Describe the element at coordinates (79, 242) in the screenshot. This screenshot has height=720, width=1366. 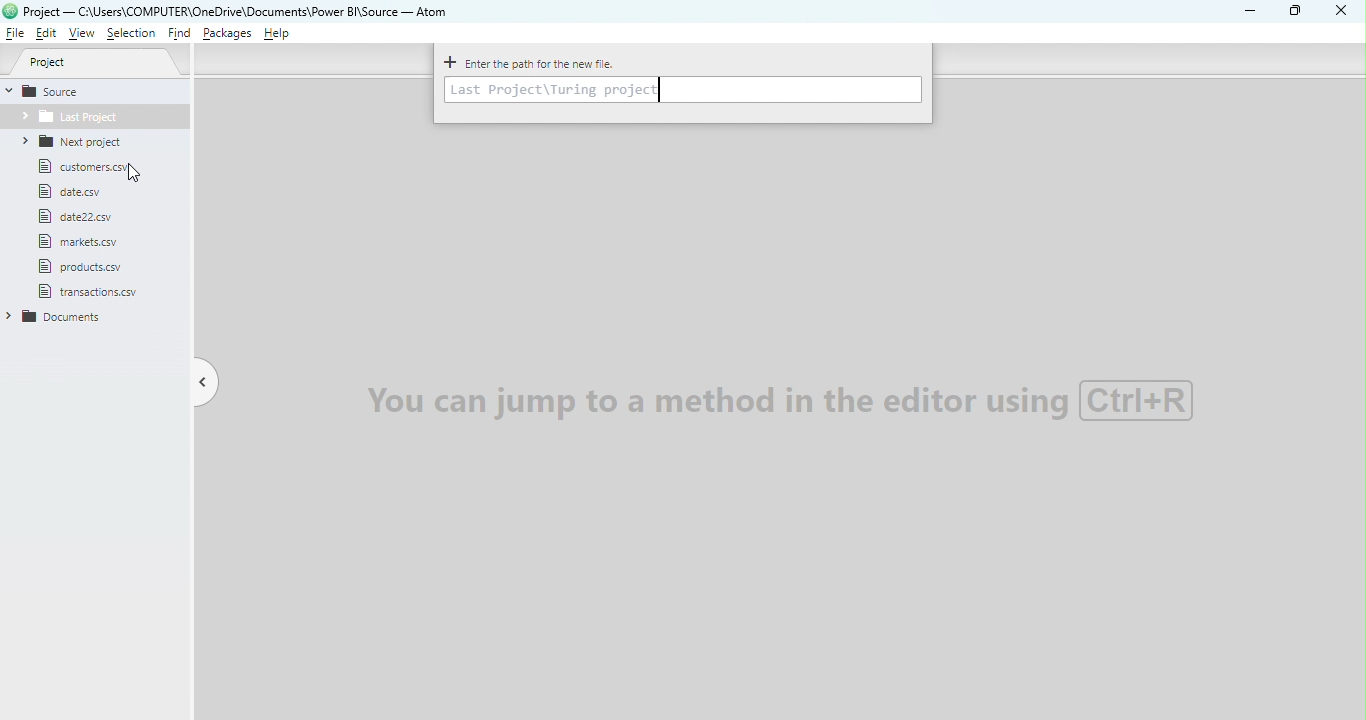
I see `File` at that location.